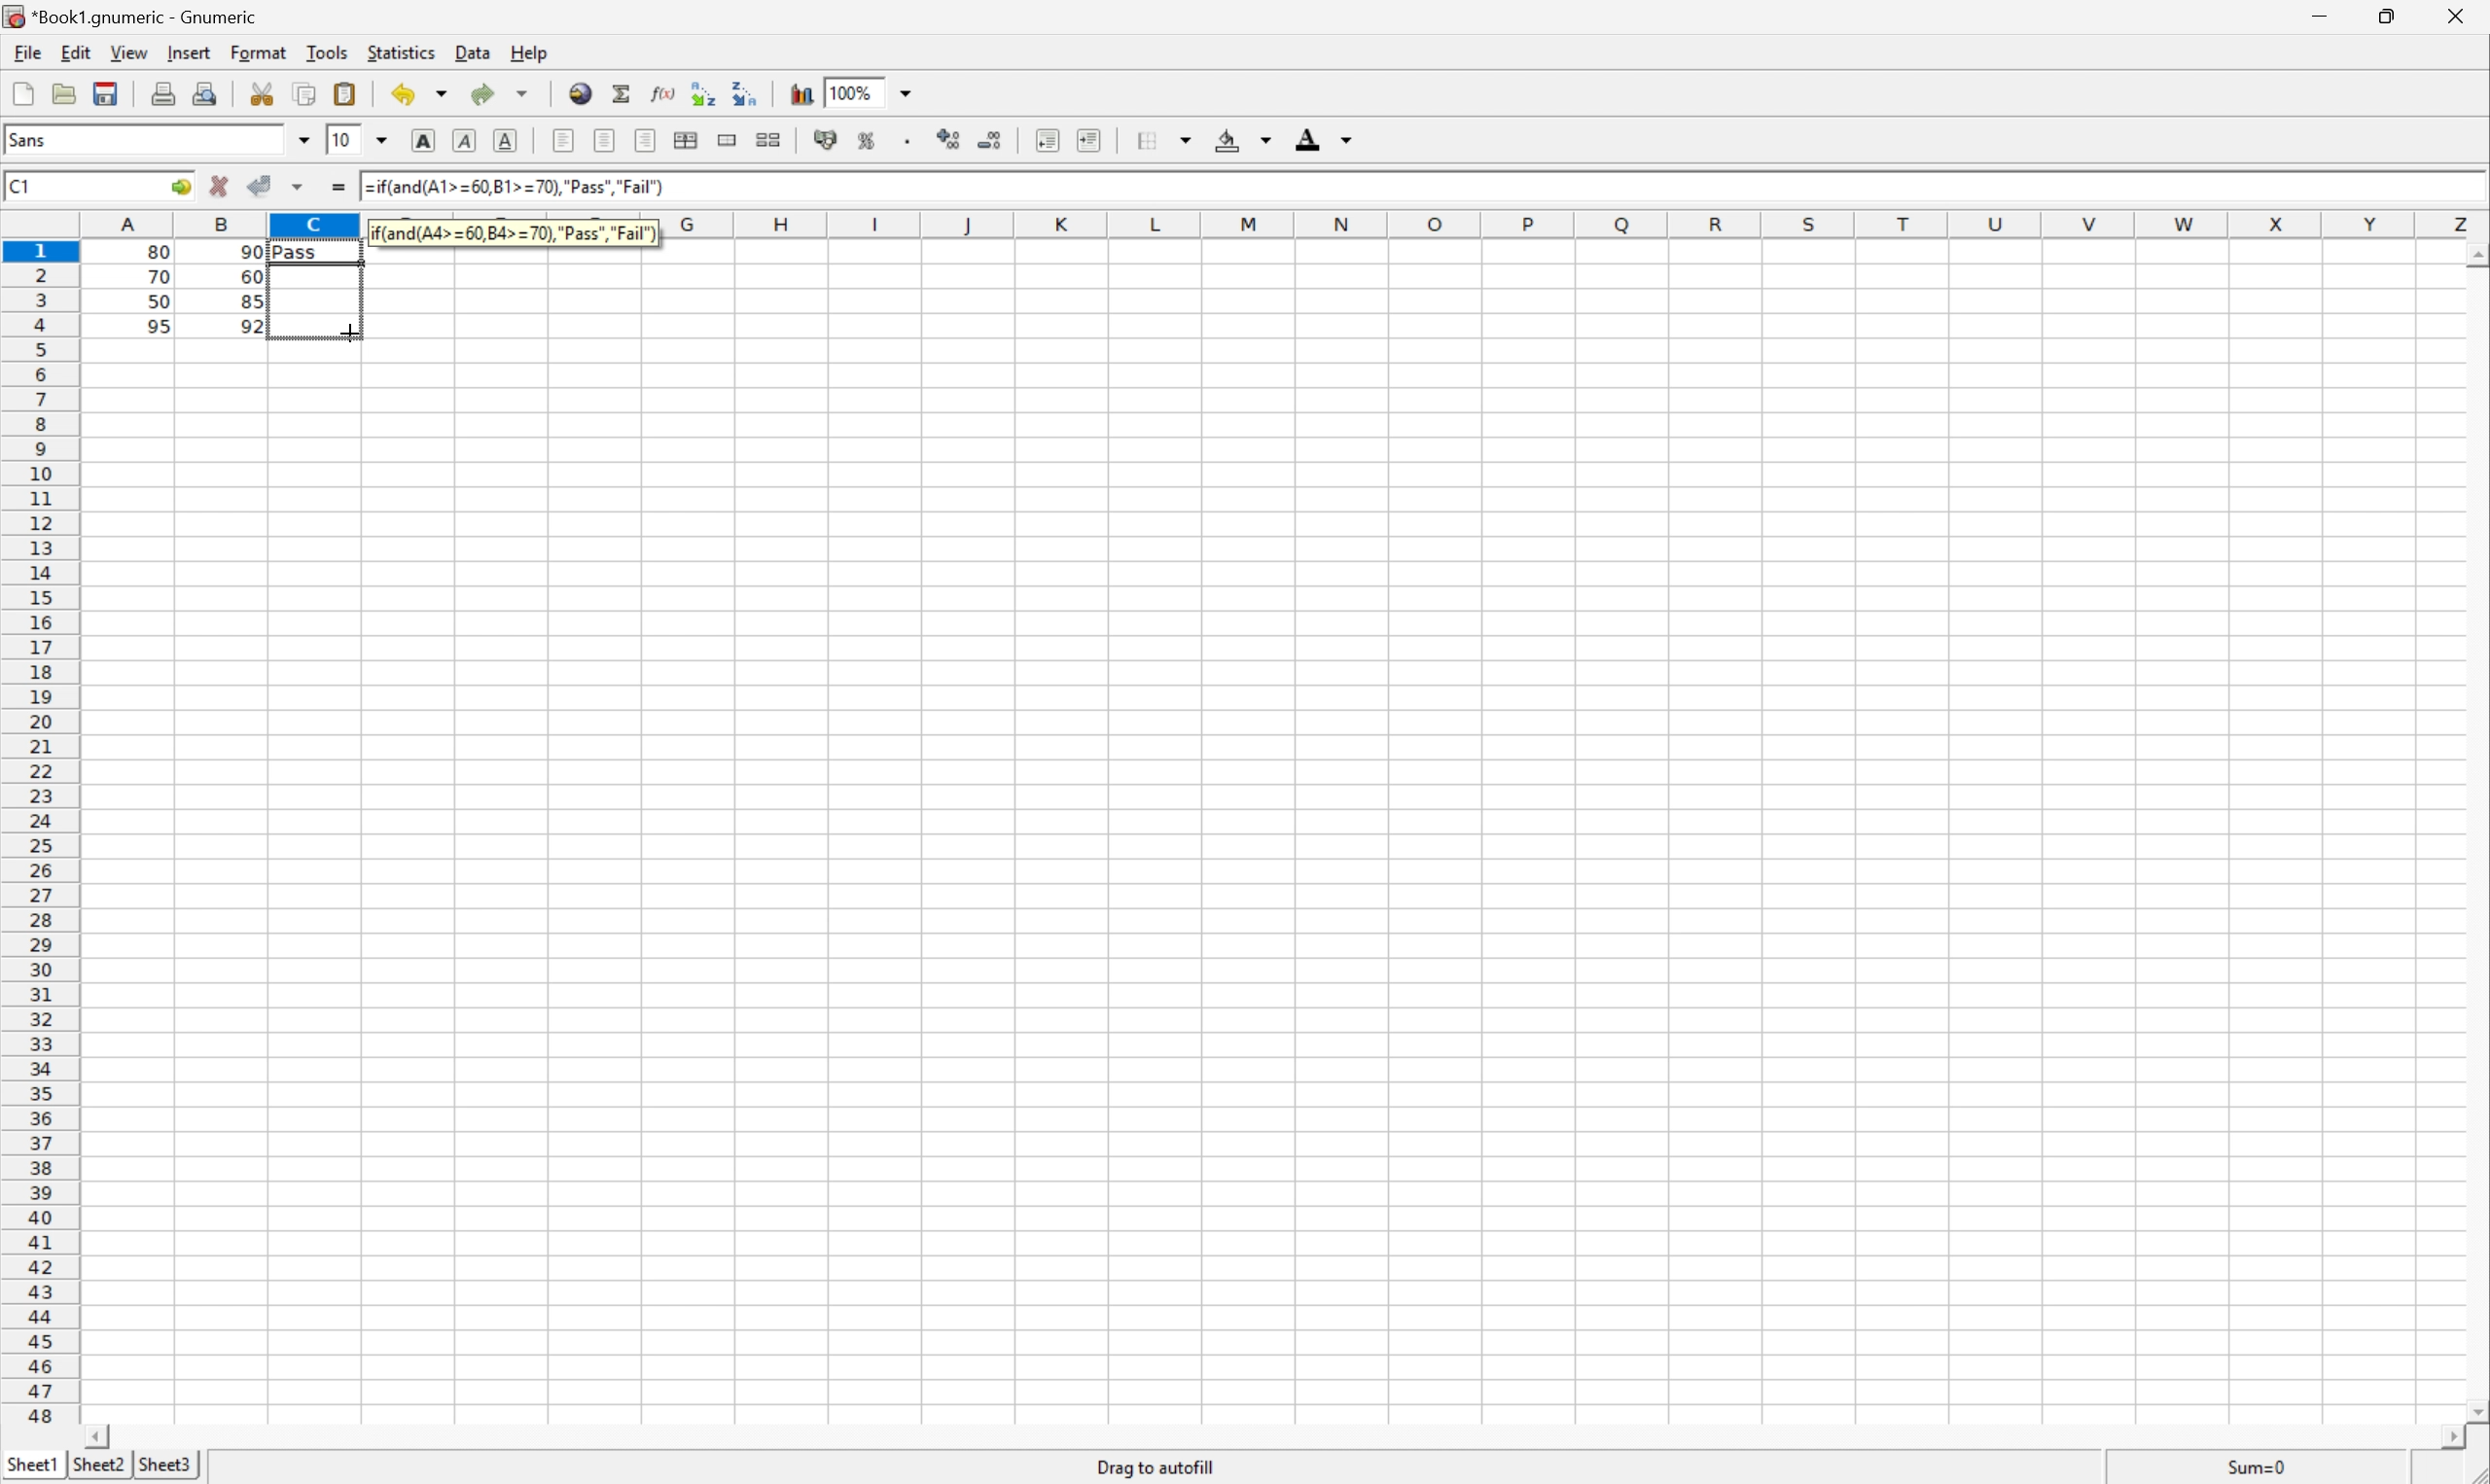 The height and width of the screenshot is (1484, 2490). What do you see at coordinates (301, 187) in the screenshot?
I see `Accept changes in multiple changes` at bounding box center [301, 187].